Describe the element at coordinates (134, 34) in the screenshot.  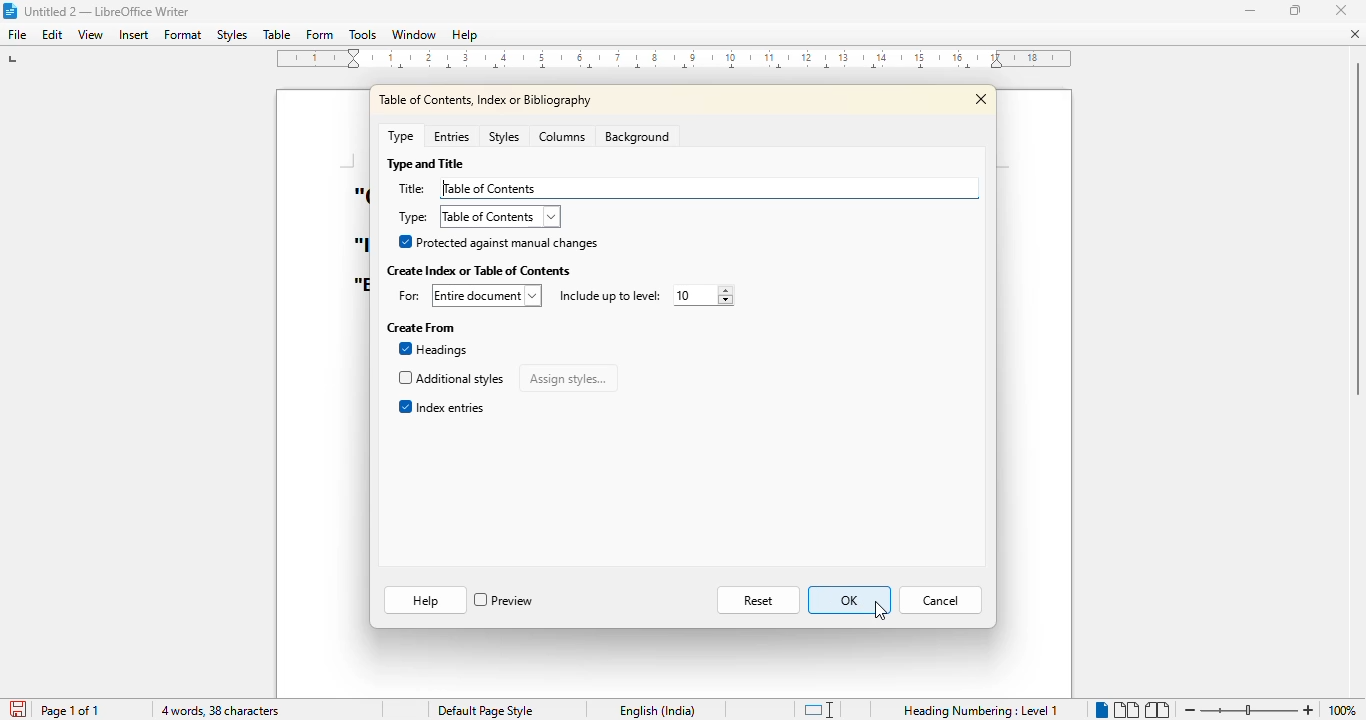
I see `insert` at that location.